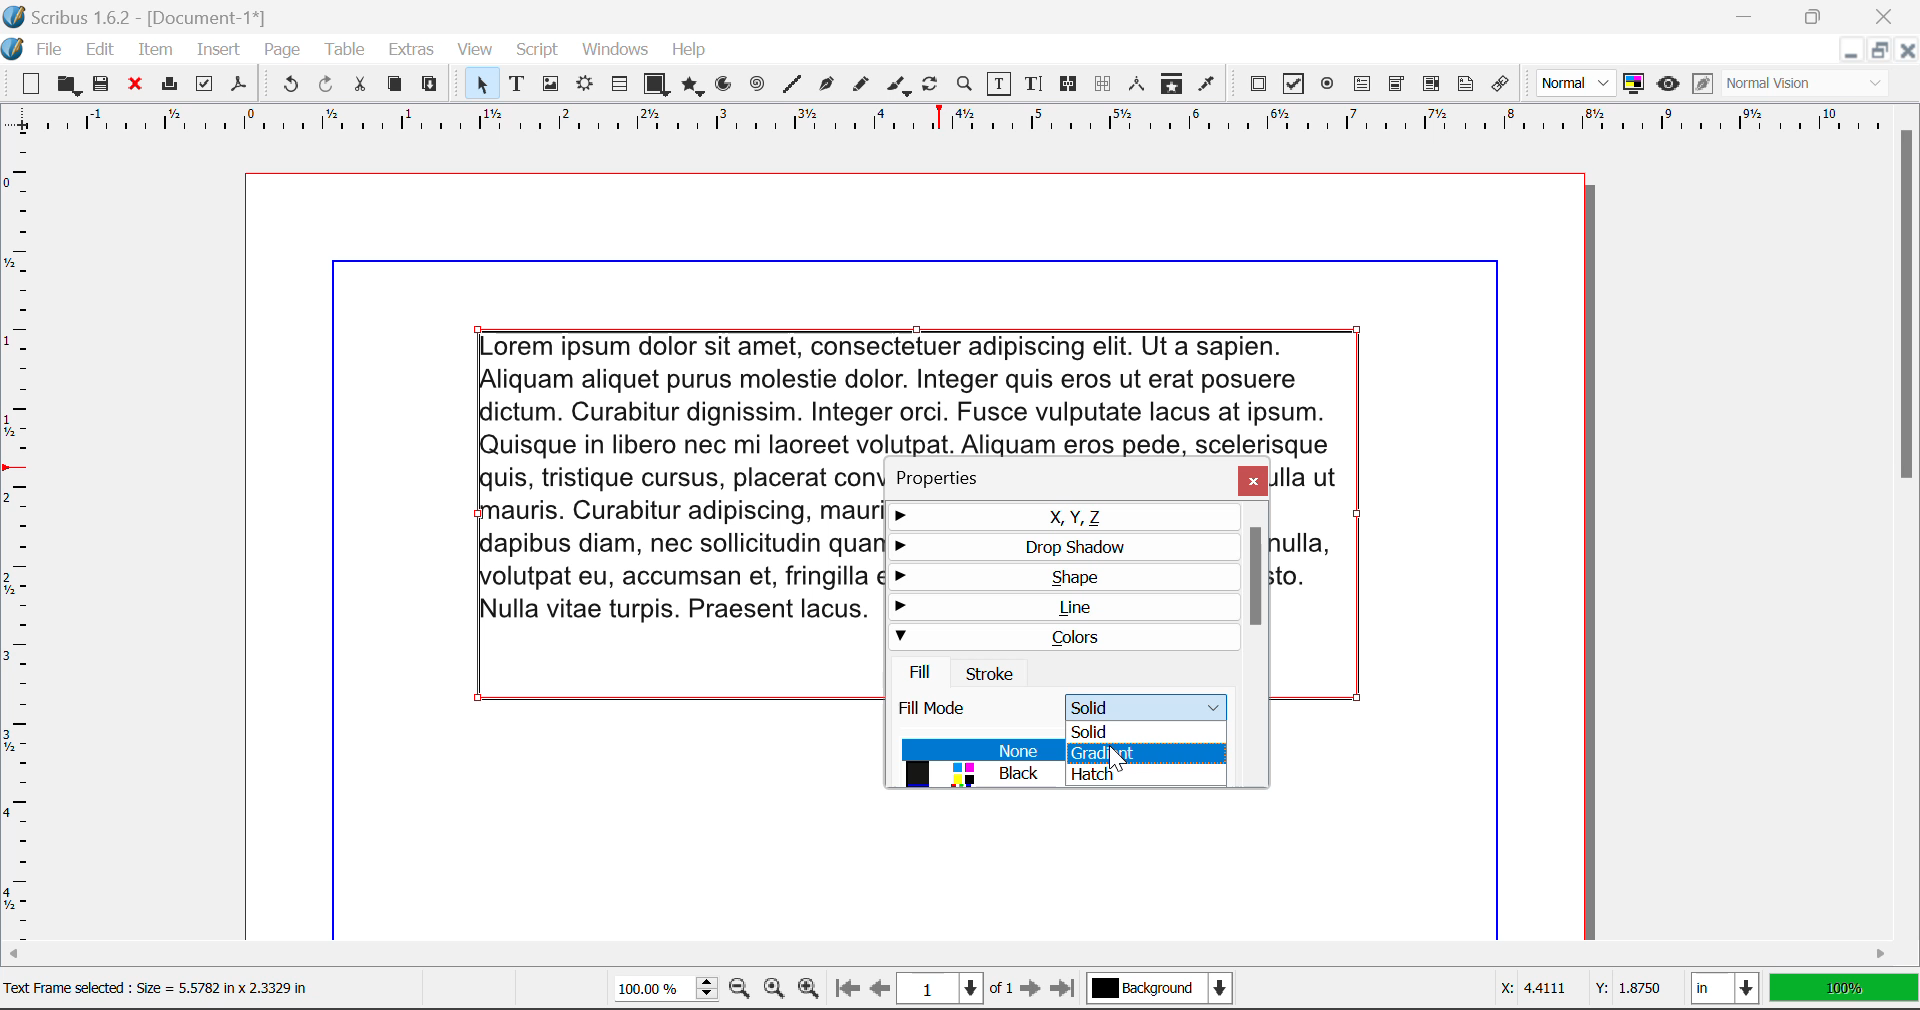 This screenshot has width=1920, height=1010. Describe the element at coordinates (775, 991) in the screenshot. I see `Zoom to 100%` at that location.